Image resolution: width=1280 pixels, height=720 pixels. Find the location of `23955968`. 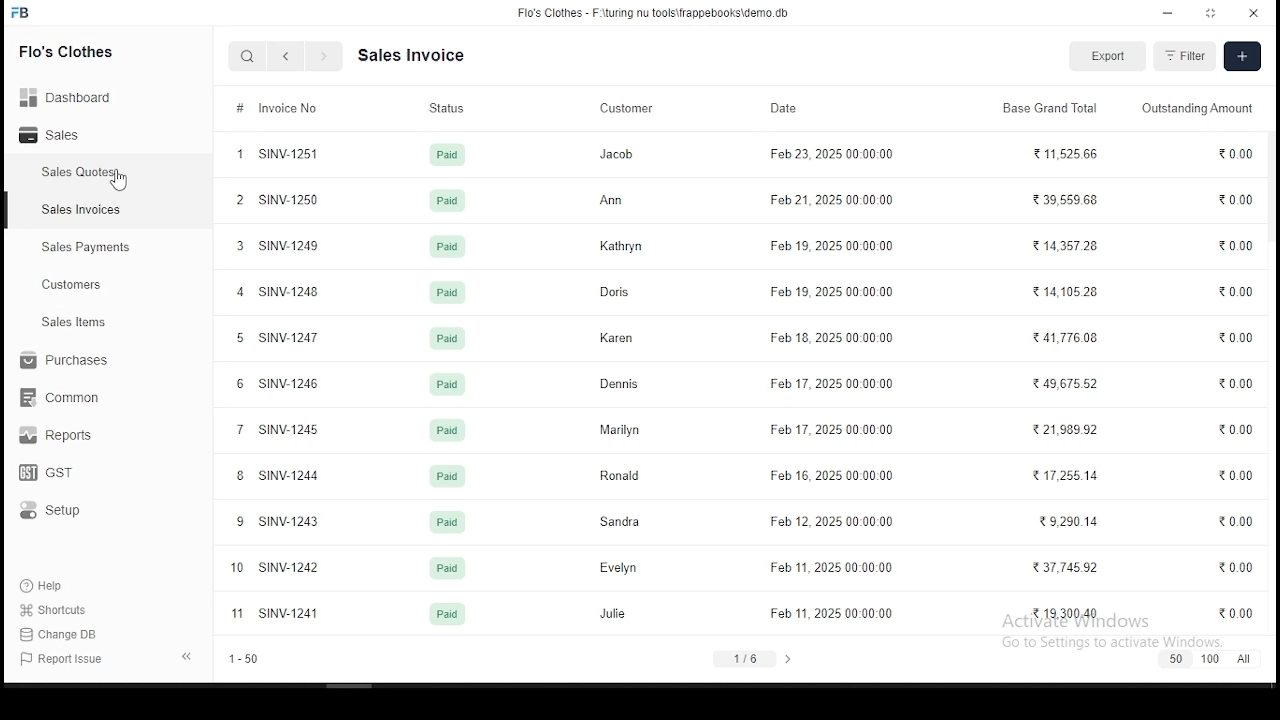

23955968 is located at coordinates (1067, 201).